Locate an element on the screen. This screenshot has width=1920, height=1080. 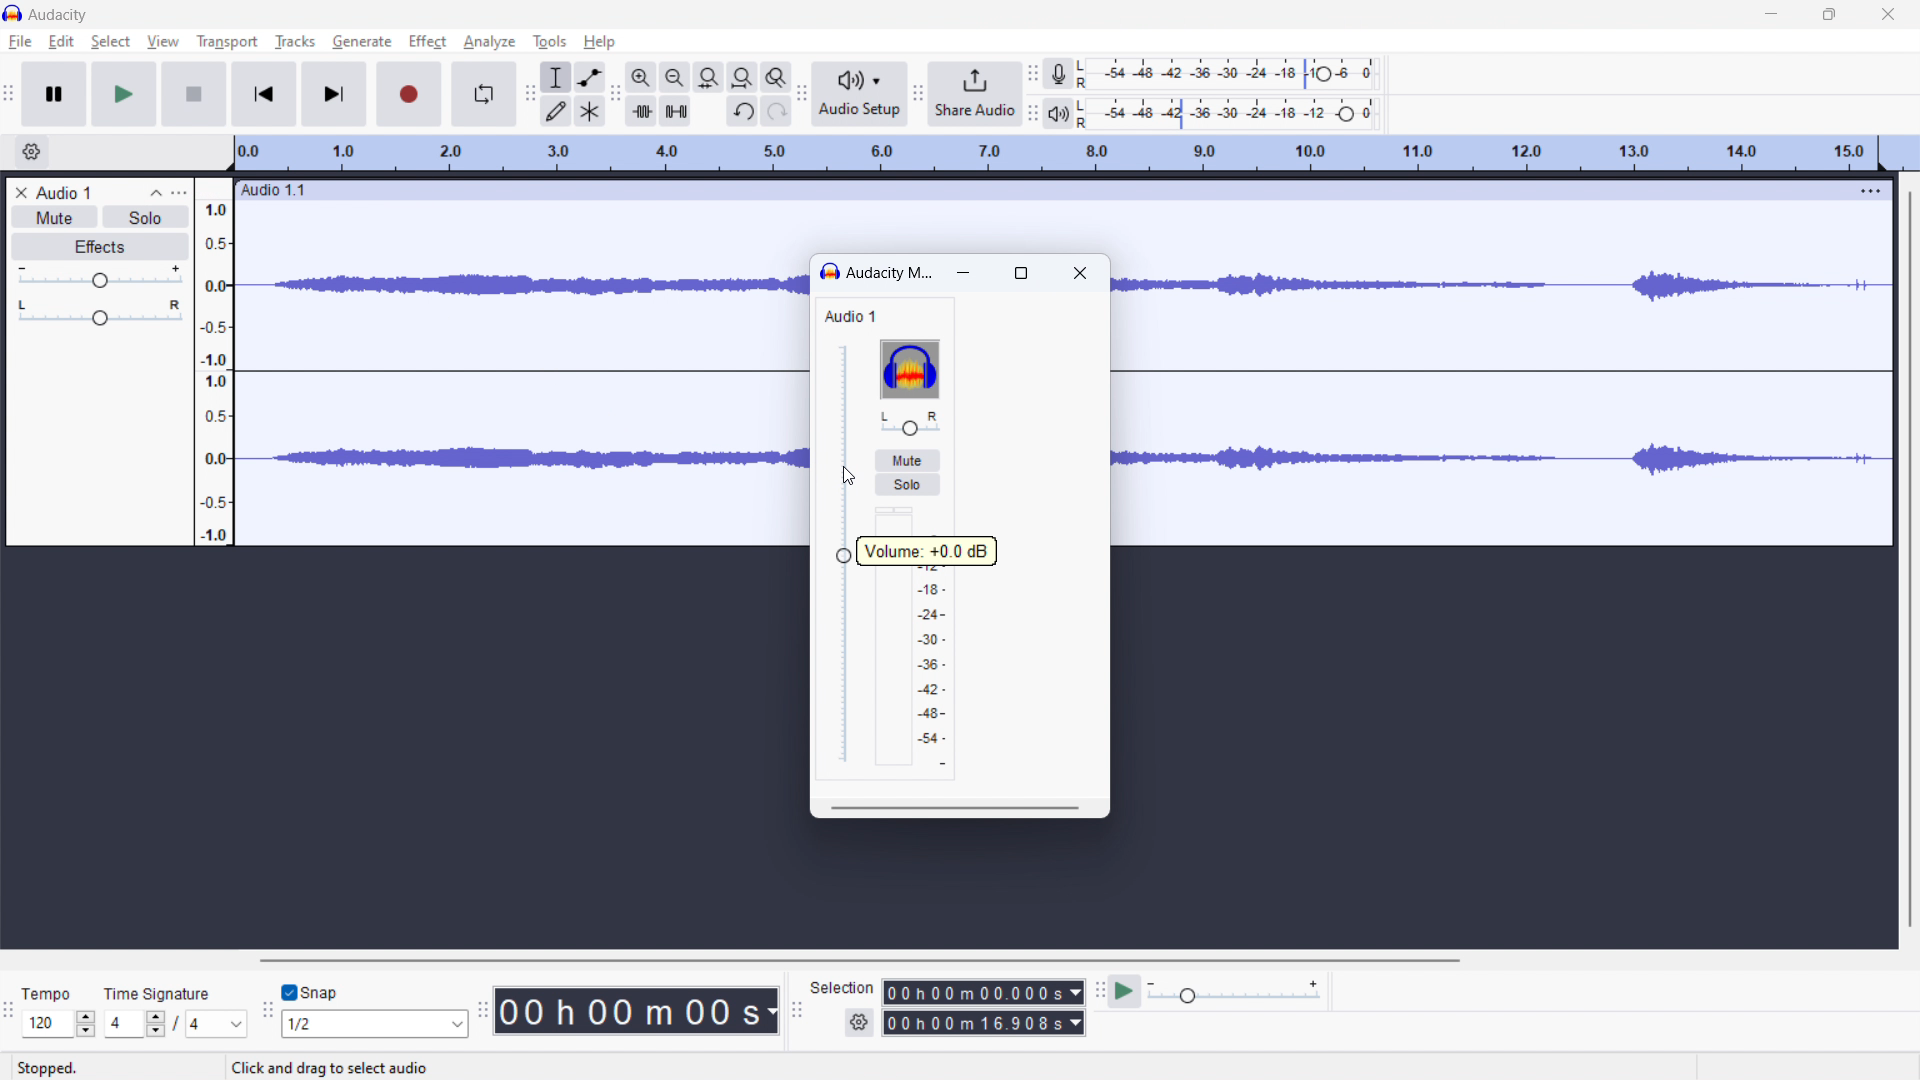
mute is located at coordinates (55, 217).